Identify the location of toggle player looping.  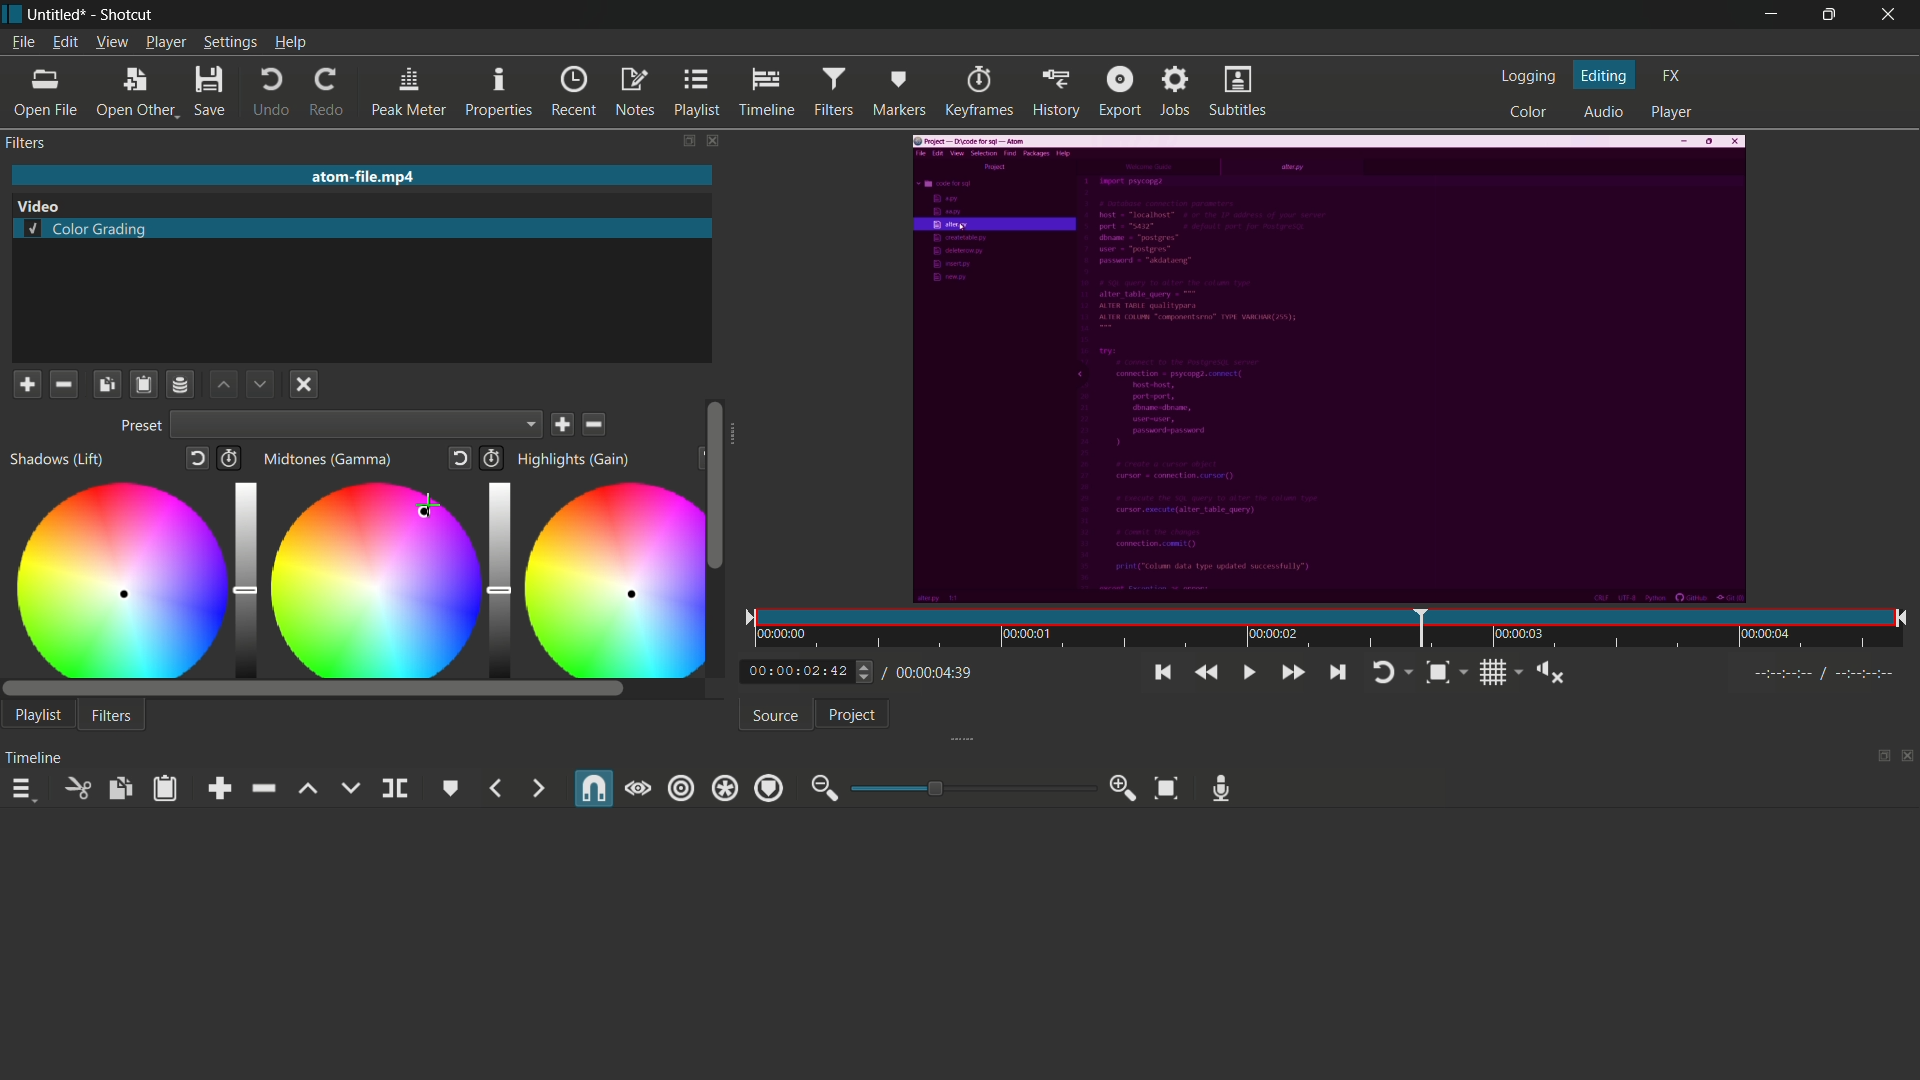
(1389, 670).